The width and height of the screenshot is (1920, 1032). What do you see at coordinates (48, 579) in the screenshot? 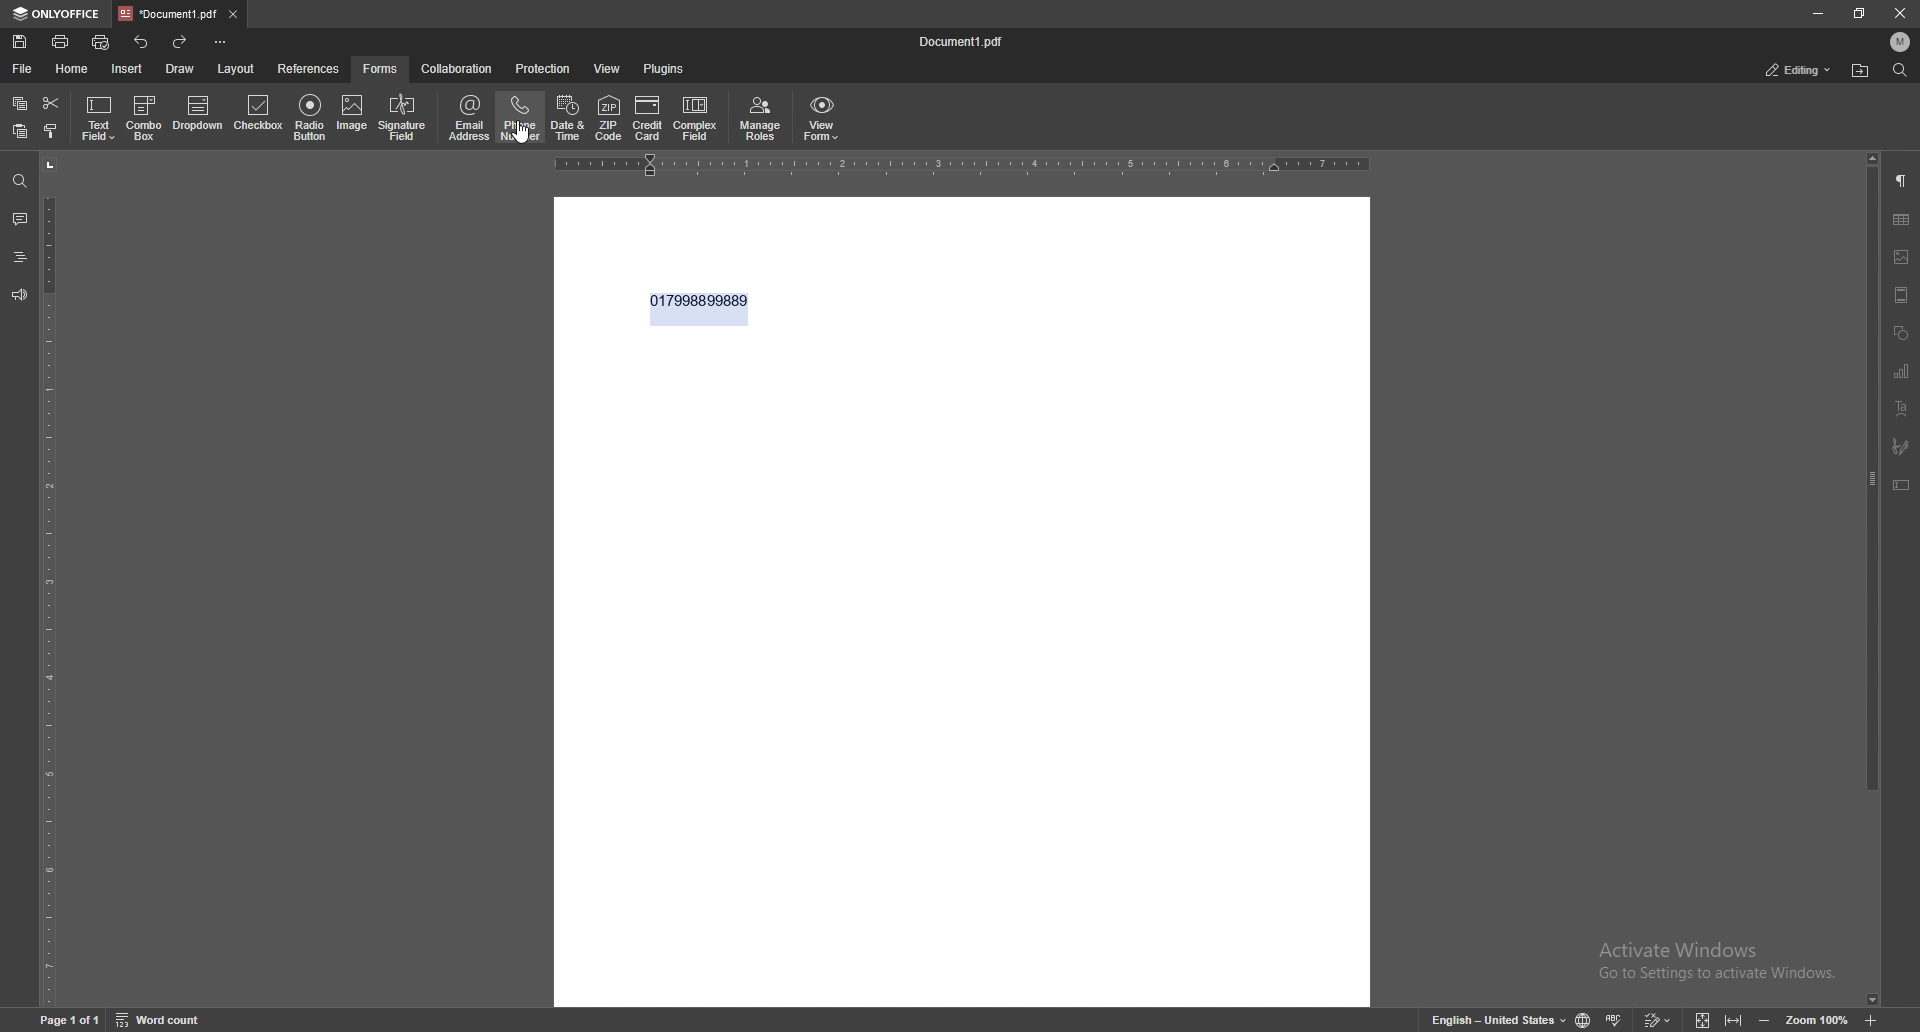
I see `vertical field` at bounding box center [48, 579].